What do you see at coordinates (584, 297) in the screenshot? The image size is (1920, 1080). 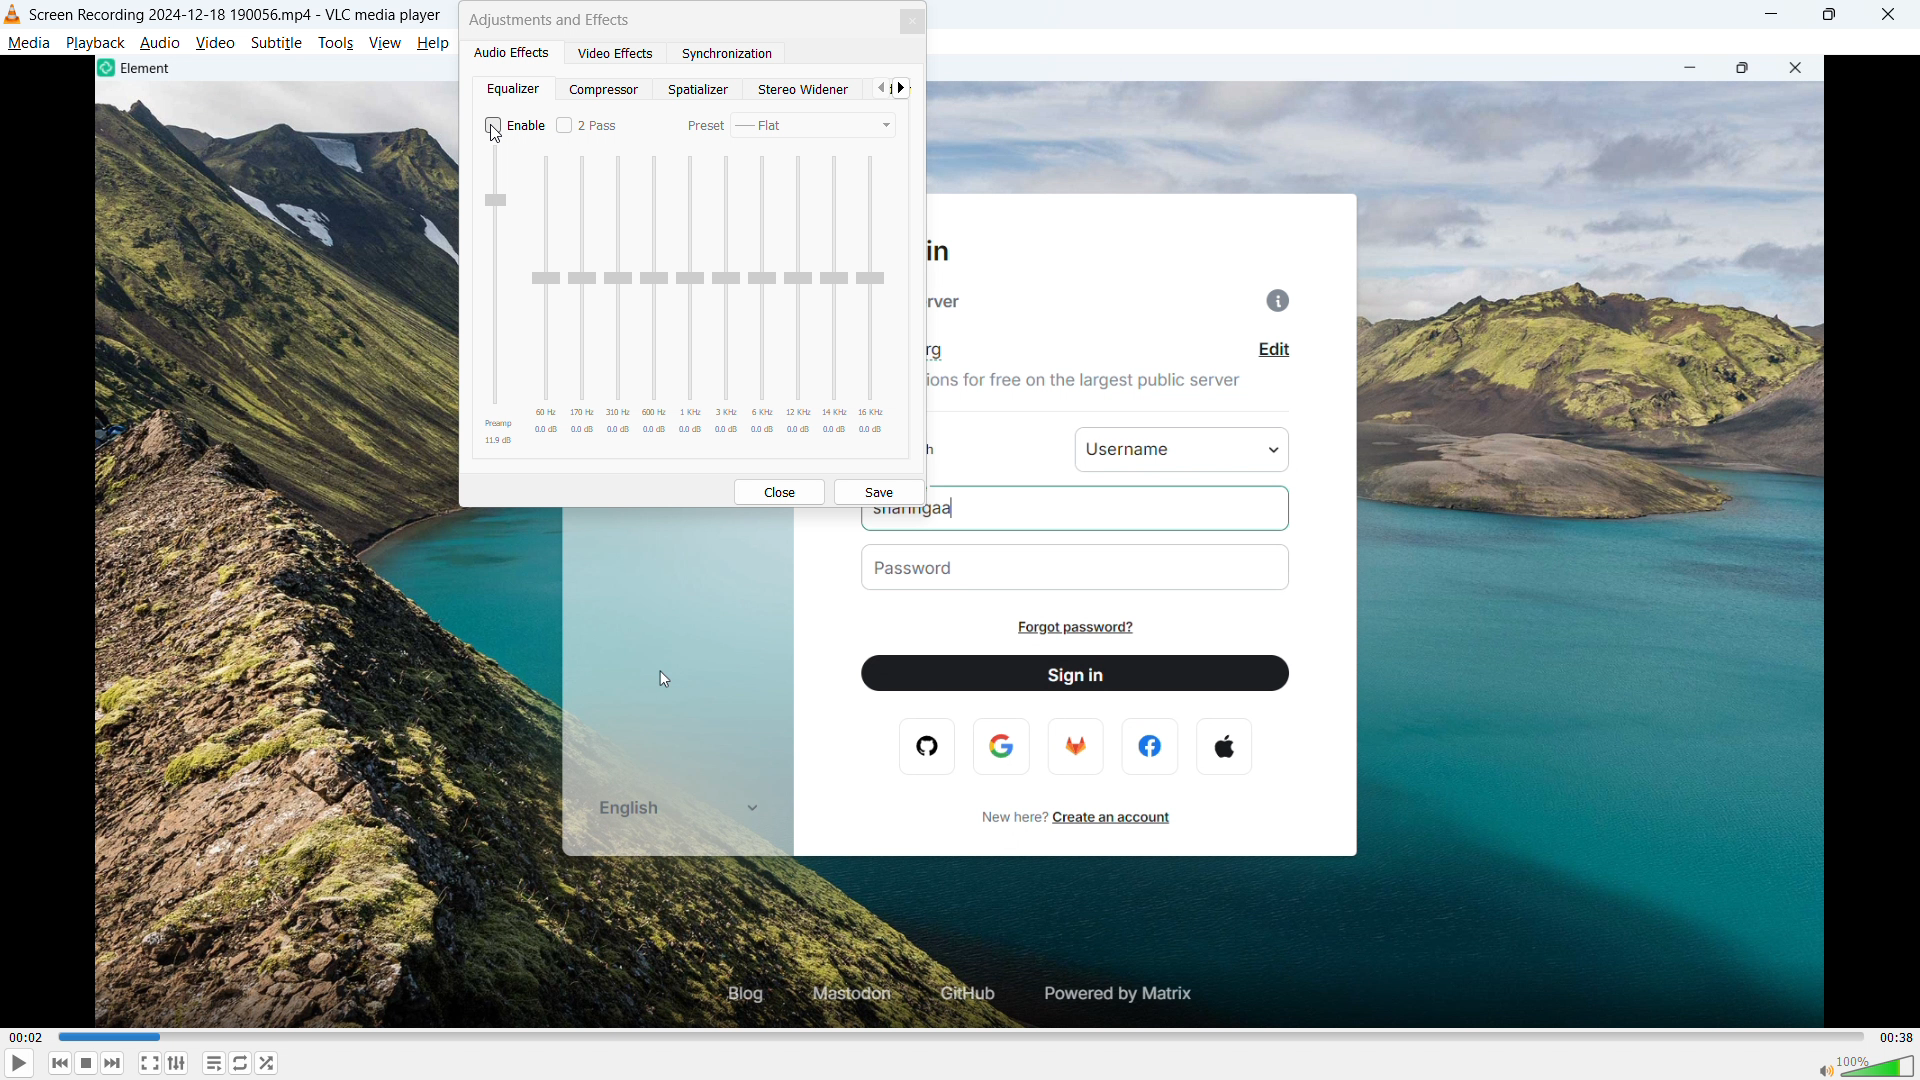 I see `Adjust 170 Hertz` at bounding box center [584, 297].